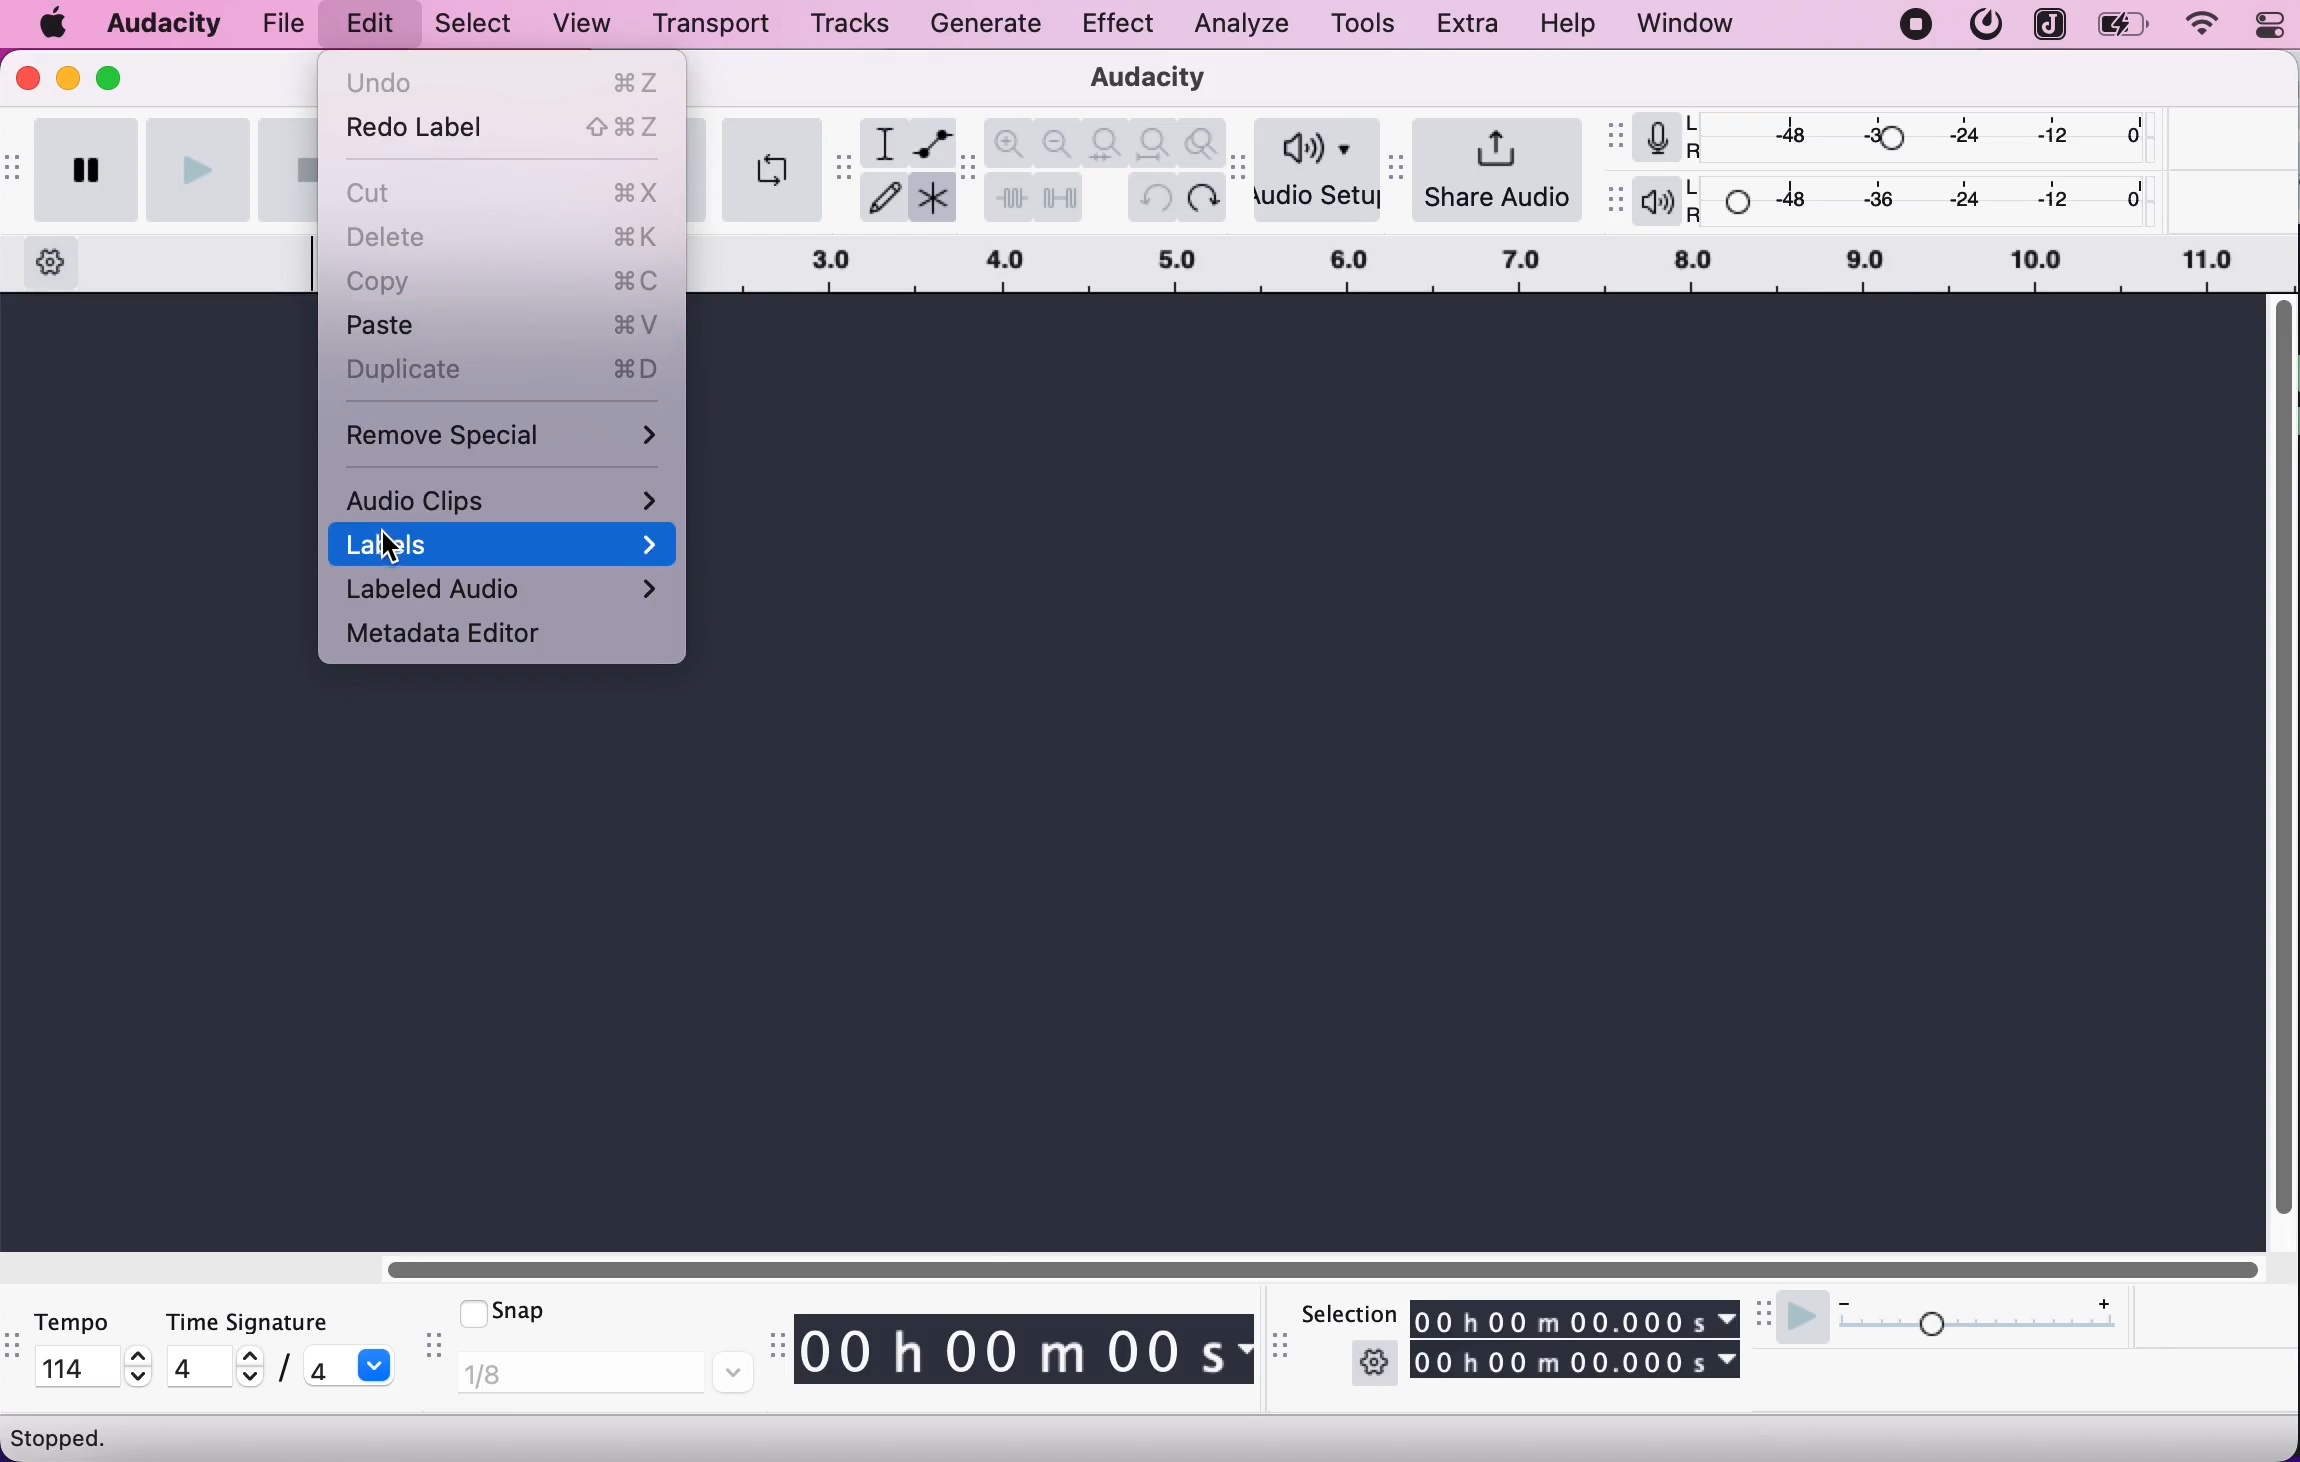 This screenshot has width=2300, height=1462. Describe the element at coordinates (1028, 1352) in the screenshot. I see `track timing` at that location.